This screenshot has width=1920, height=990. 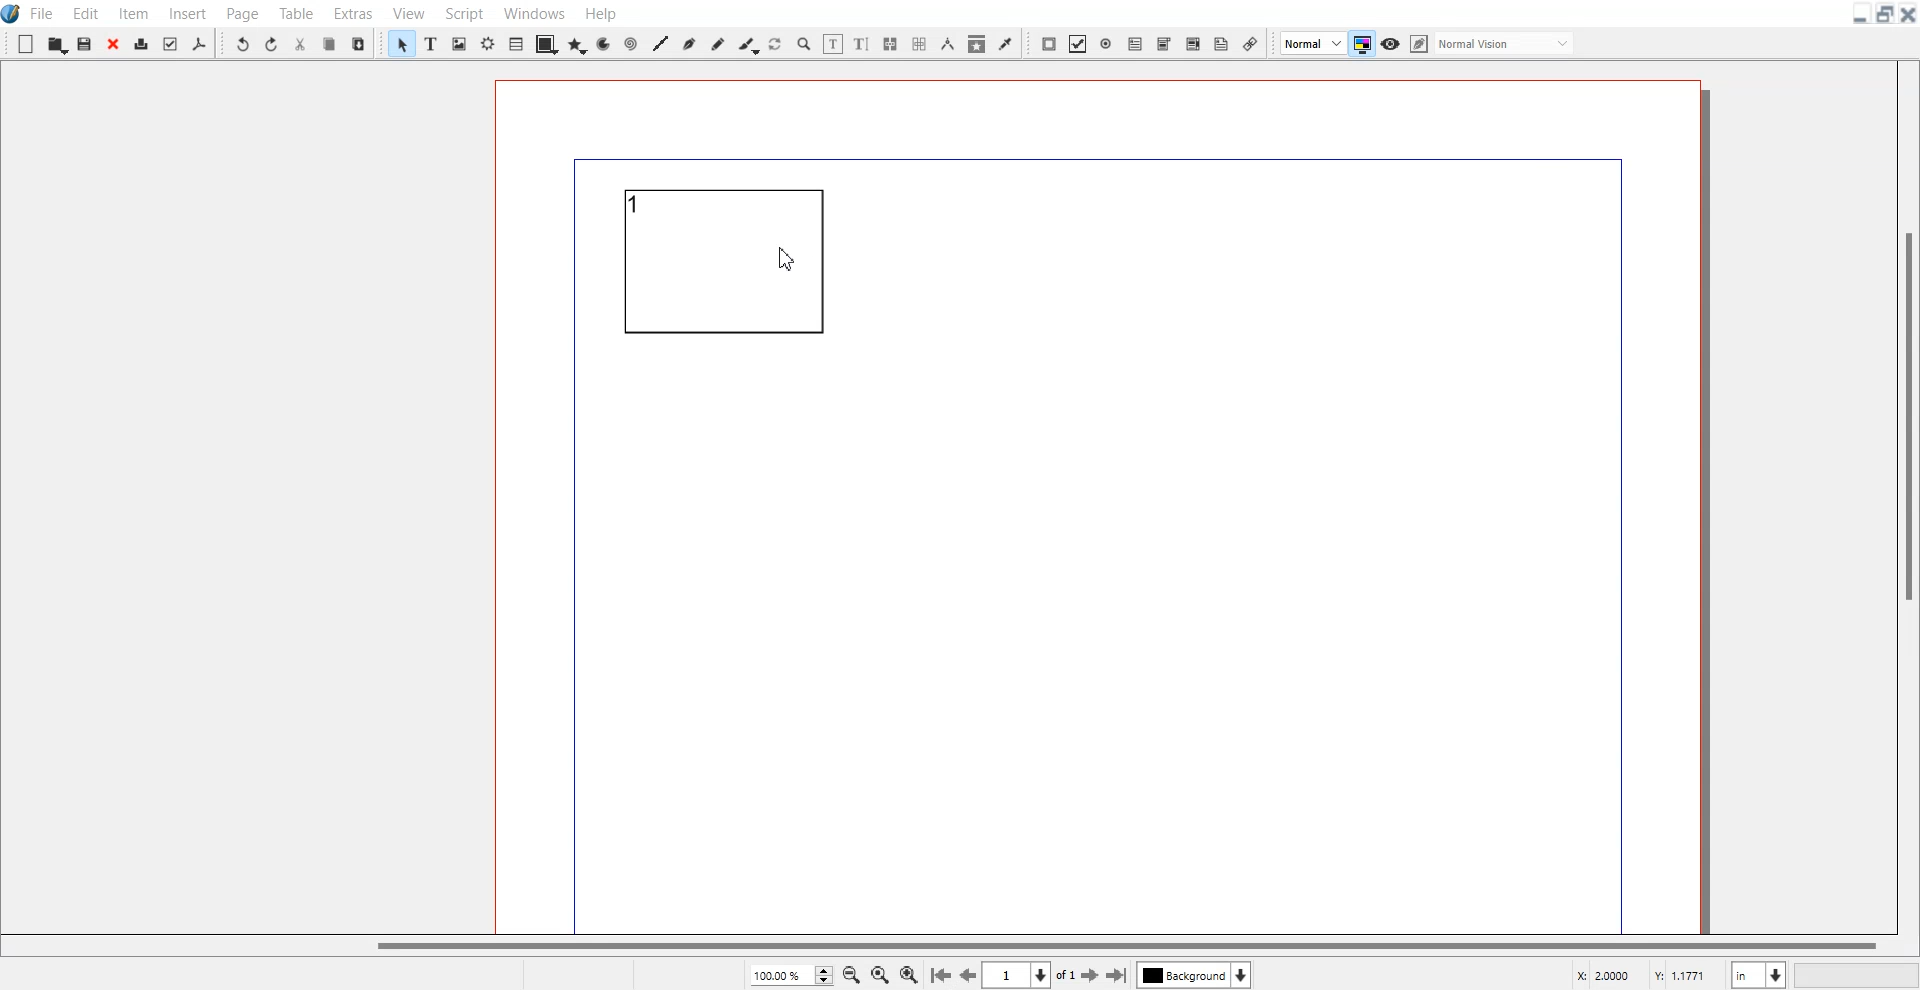 I want to click on Cursor, so click(x=788, y=258).